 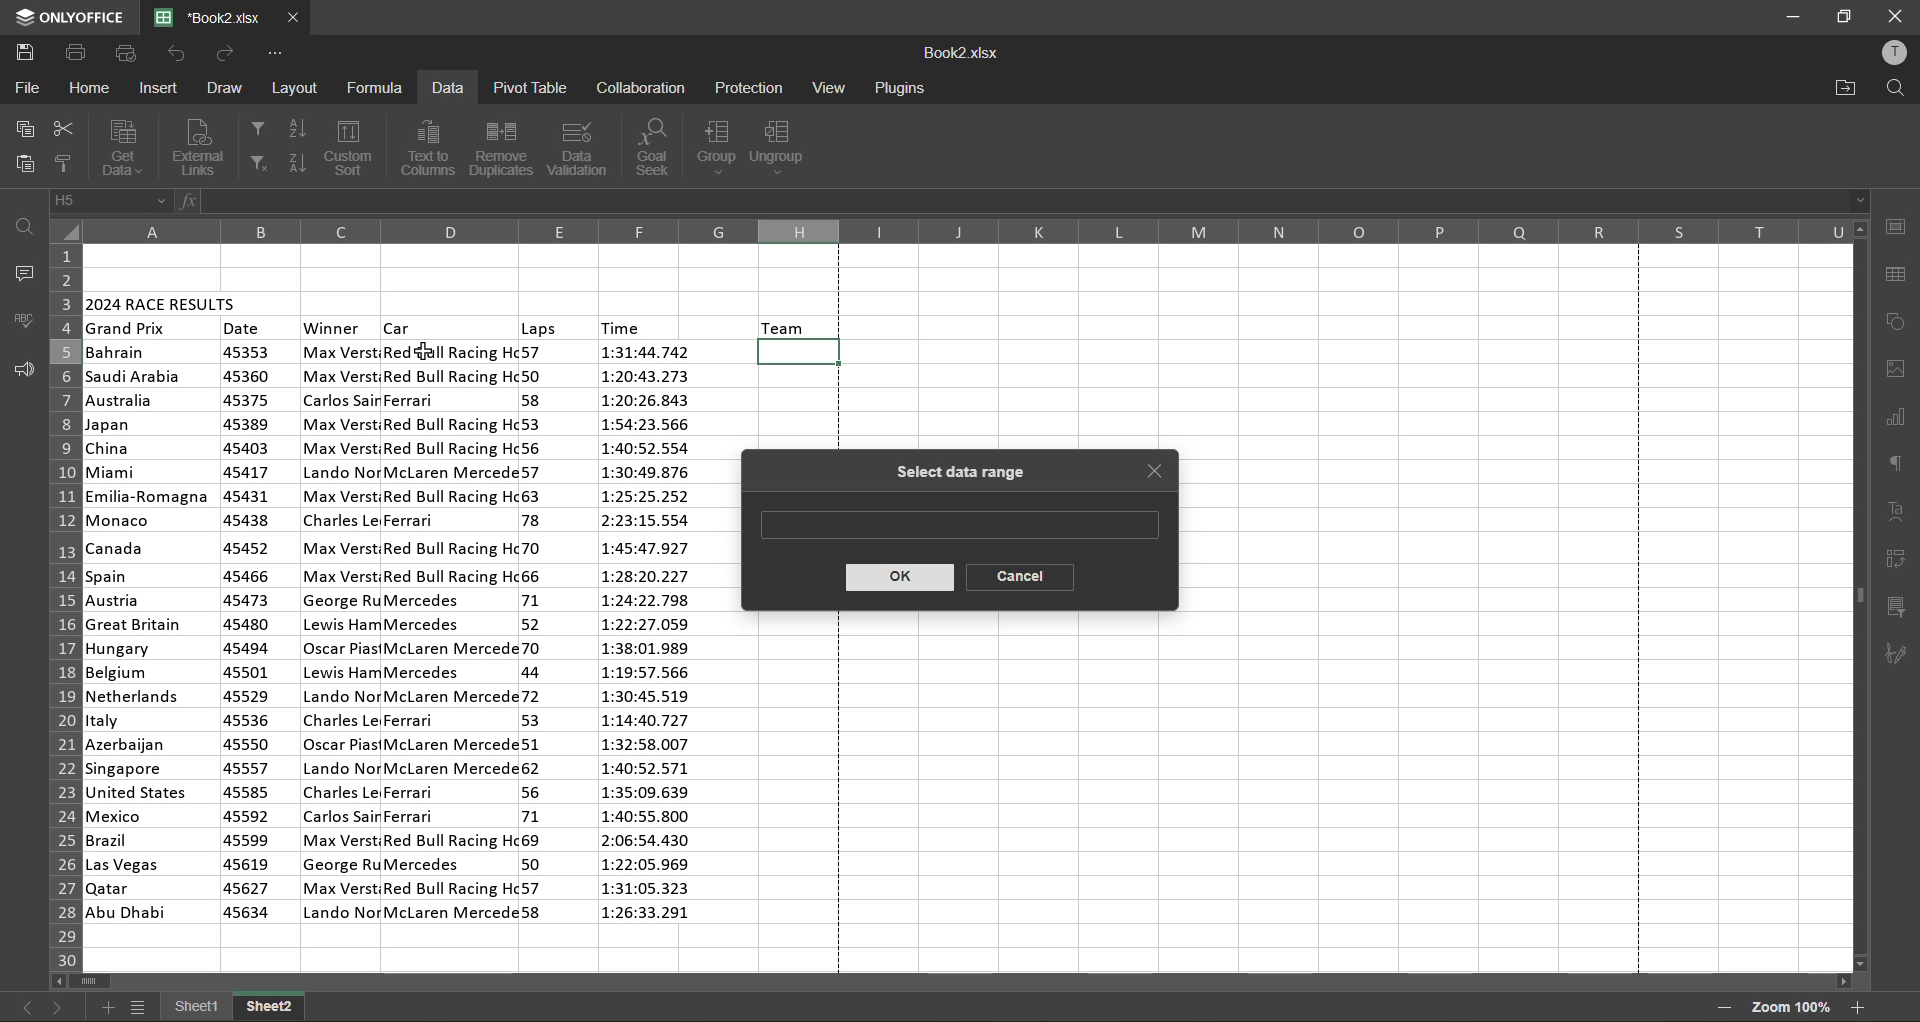 What do you see at coordinates (227, 53) in the screenshot?
I see `redo` at bounding box center [227, 53].